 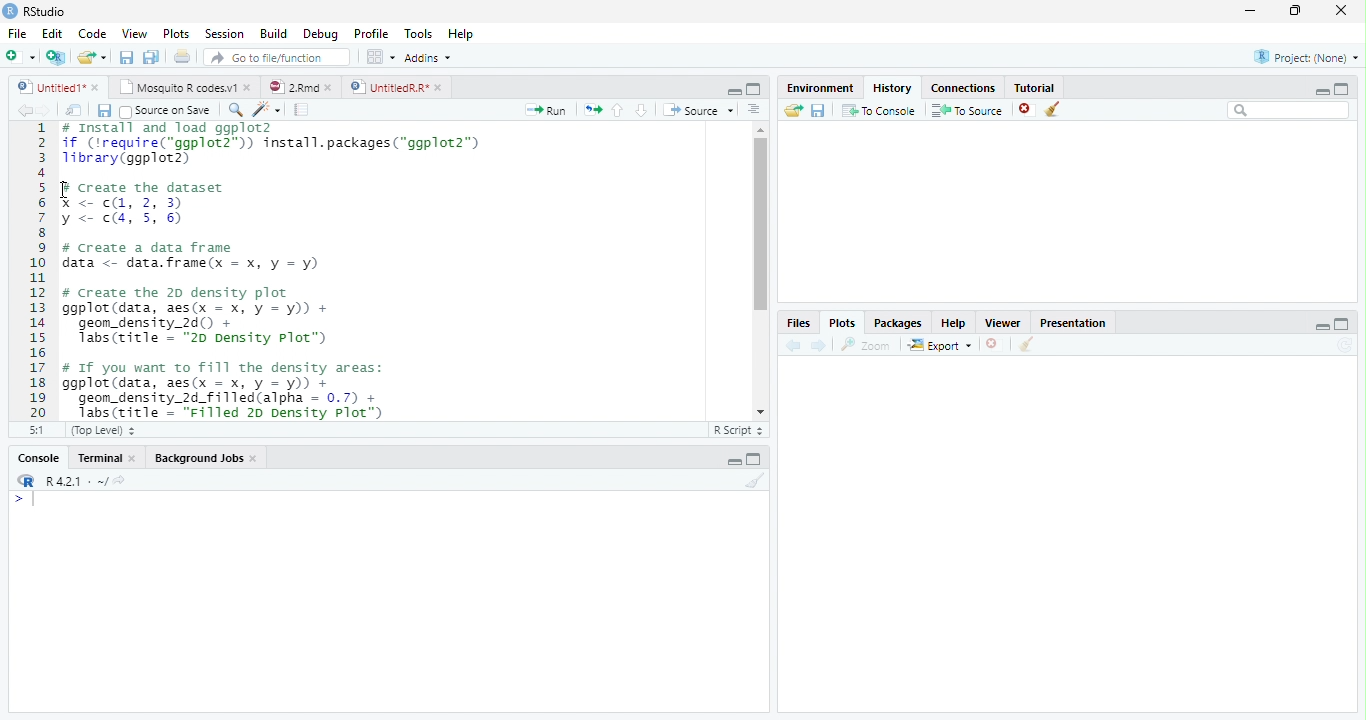 What do you see at coordinates (267, 110) in the screenshot?
I see `code tool` at bounding box center [267, 110].